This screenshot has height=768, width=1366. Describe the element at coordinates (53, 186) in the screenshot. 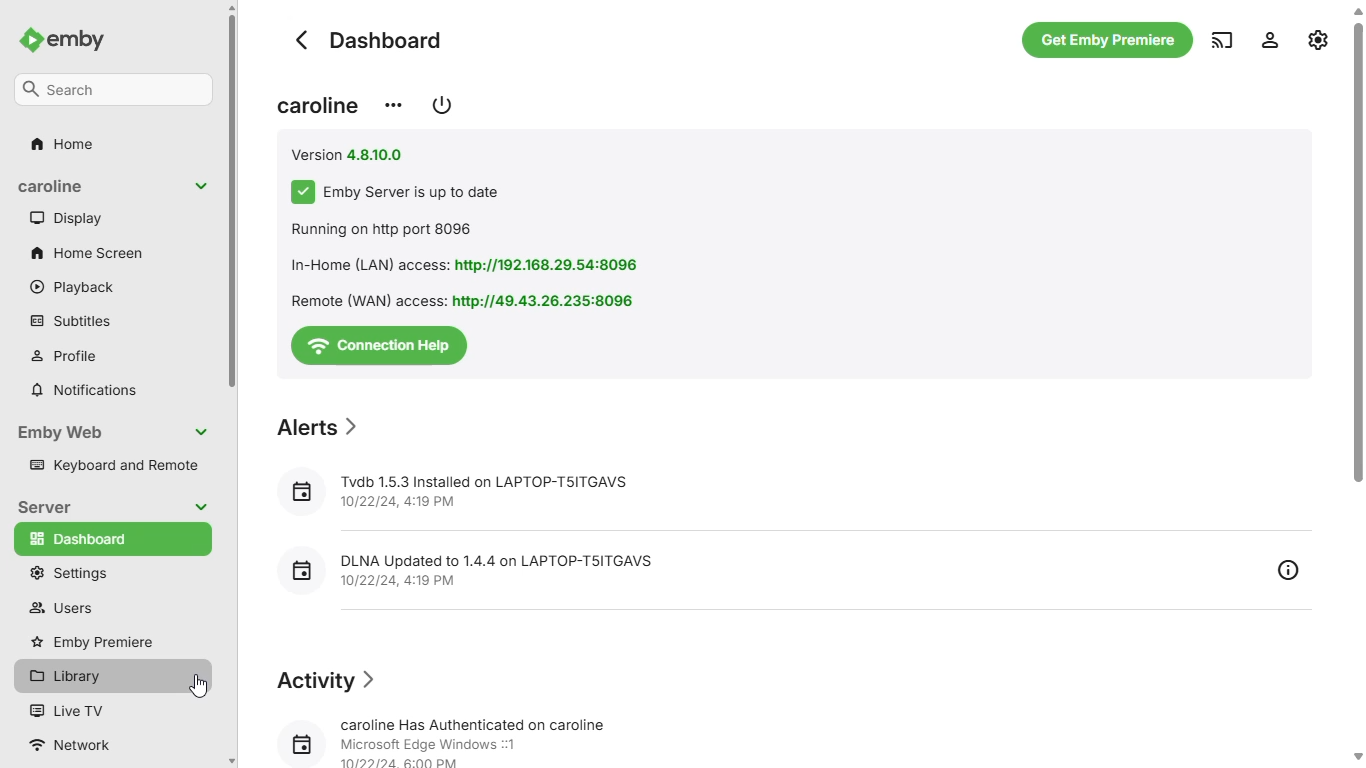

I see `caroline` at that location.